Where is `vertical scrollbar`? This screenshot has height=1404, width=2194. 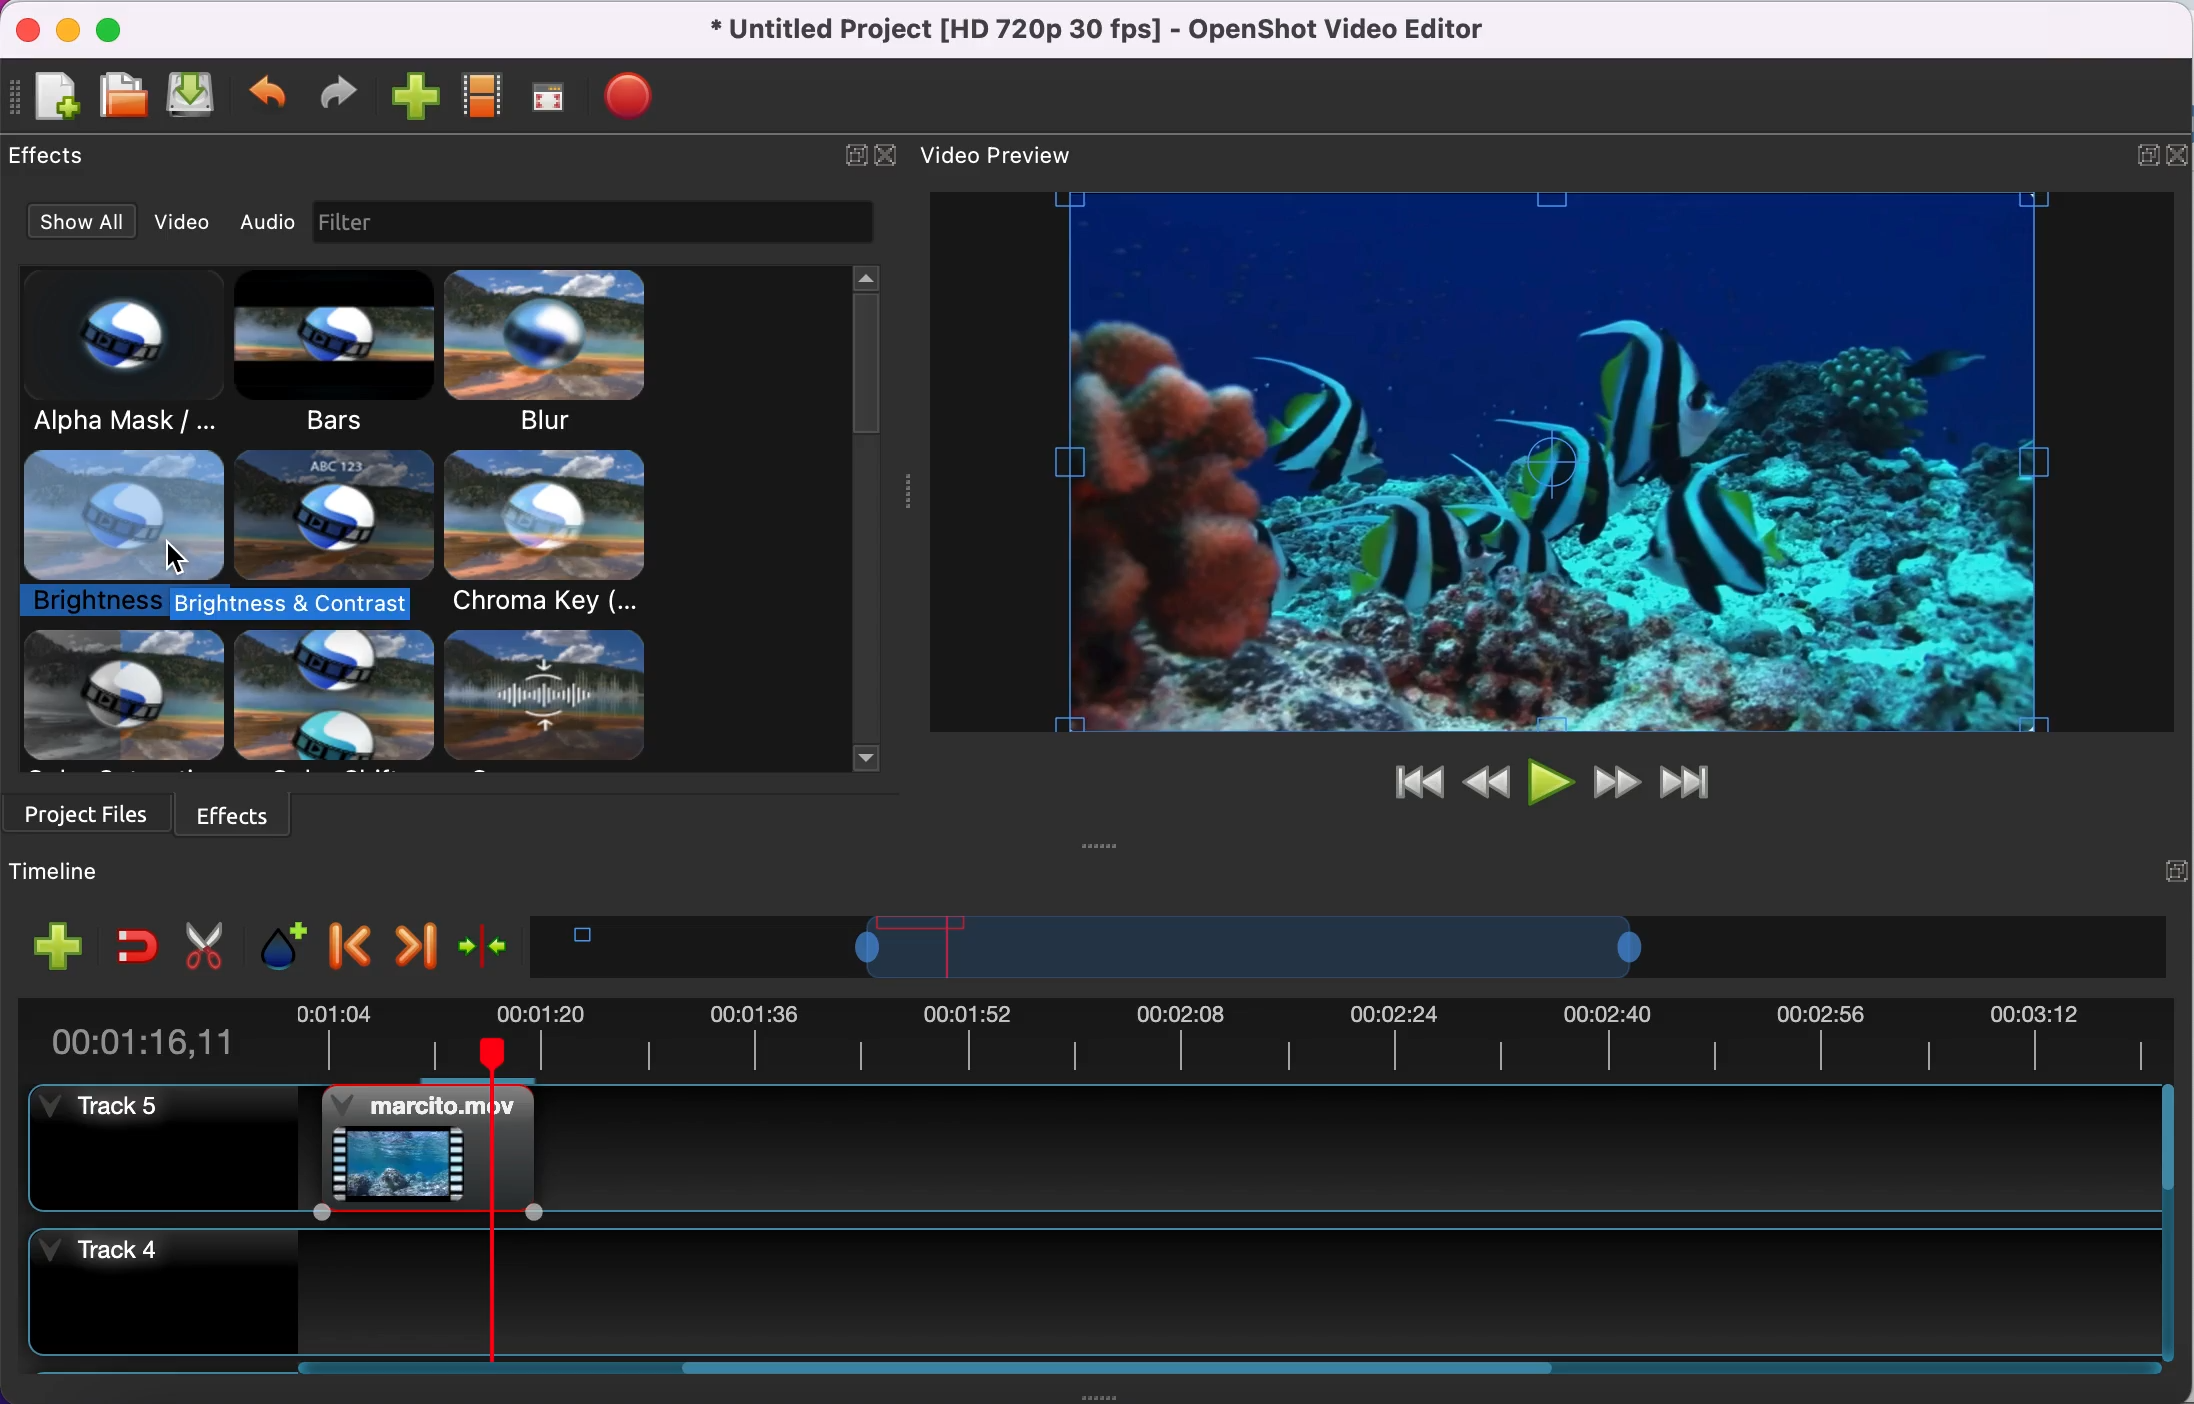 vertical scrollbar is located at coordinates (865, 364).